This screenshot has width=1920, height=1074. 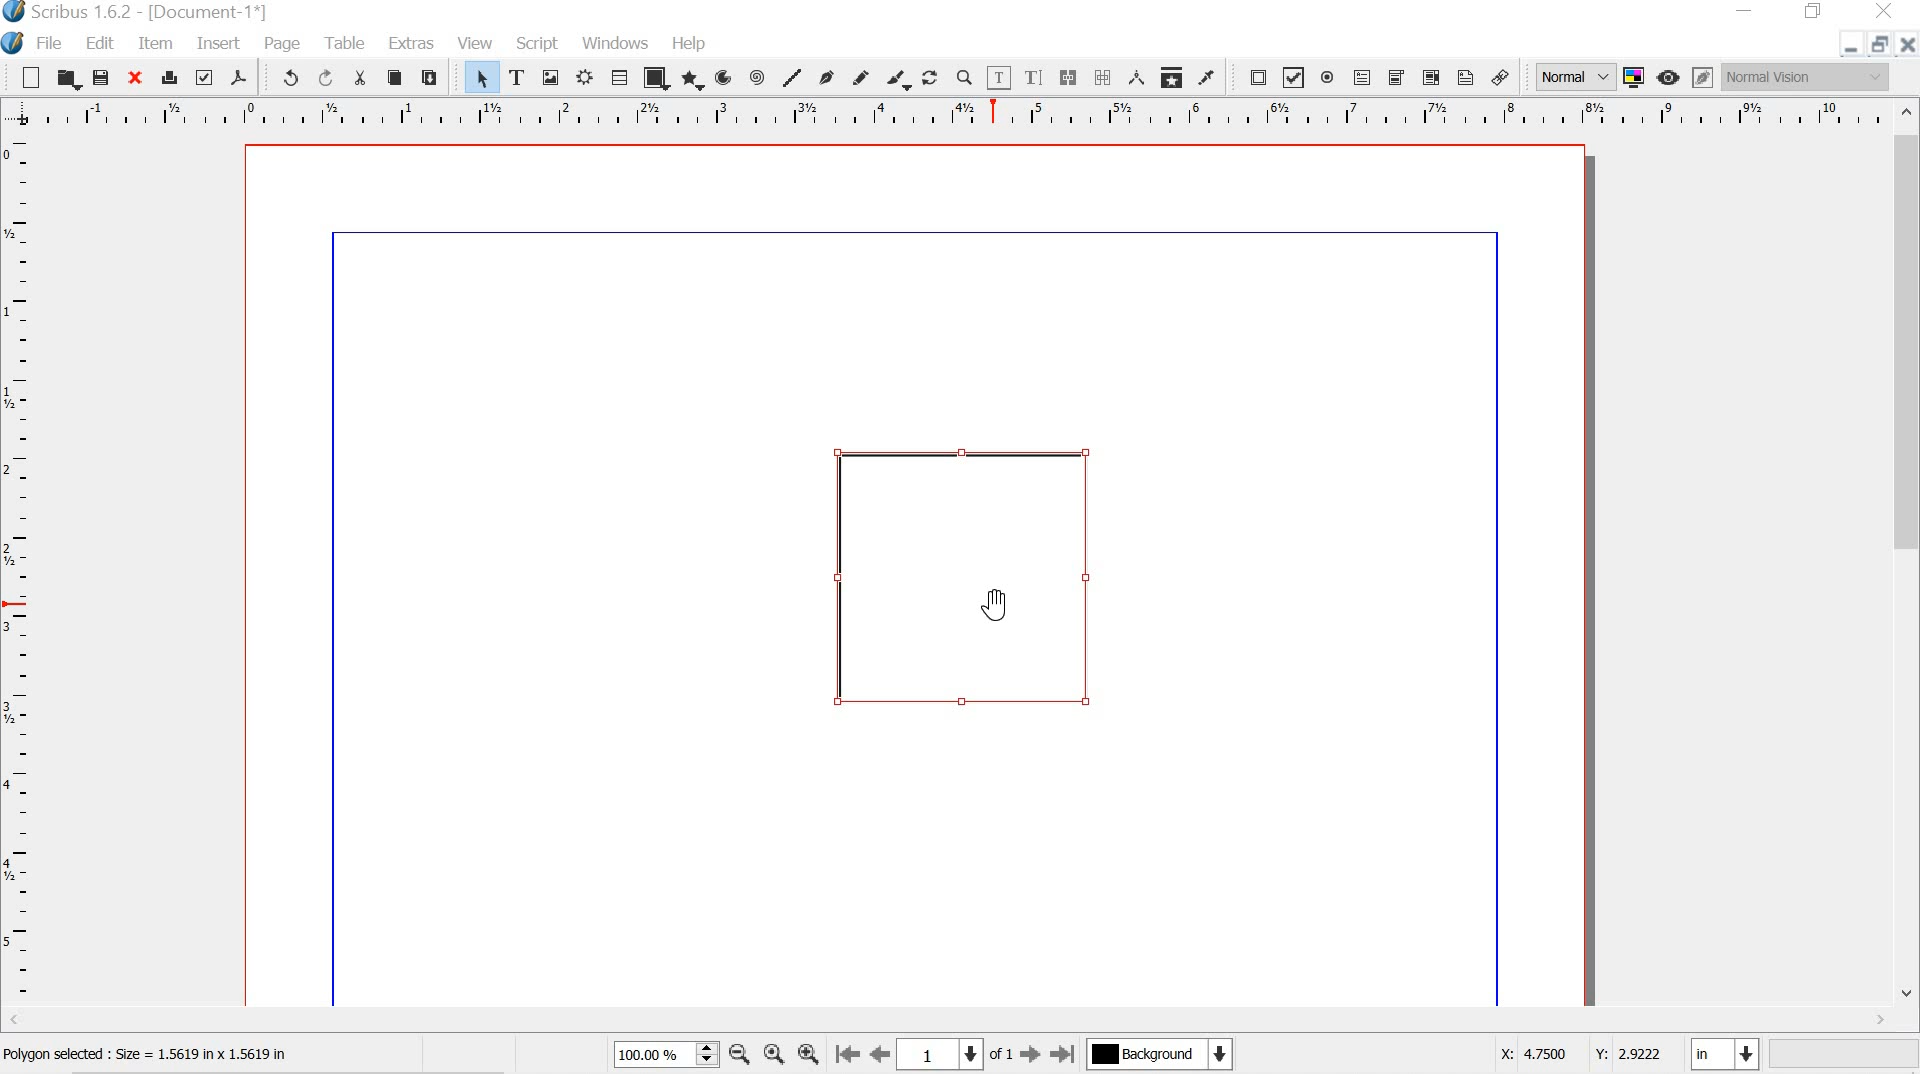 I want to click on go to next page, so click(x=1030, y=1056).